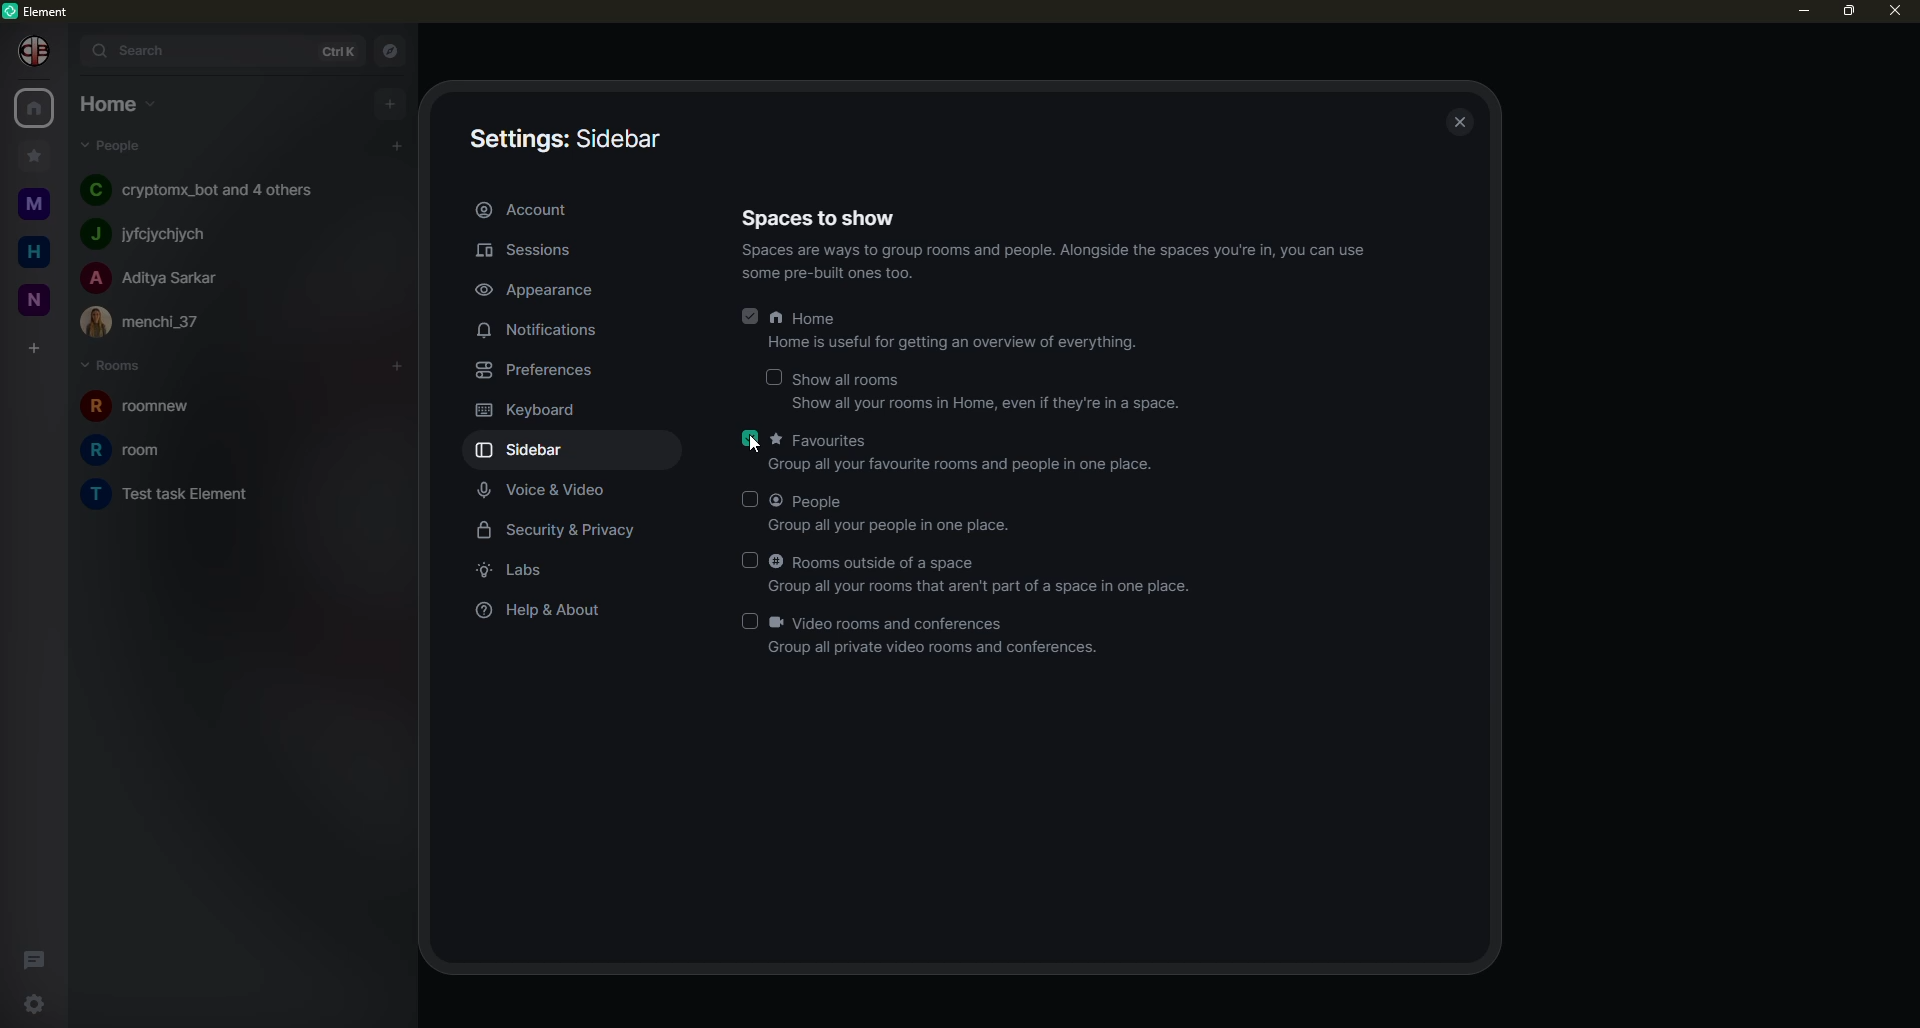 The height and width of the screenshot is (1028, 1920). I want to click on quick settings, so click(37, 1002).